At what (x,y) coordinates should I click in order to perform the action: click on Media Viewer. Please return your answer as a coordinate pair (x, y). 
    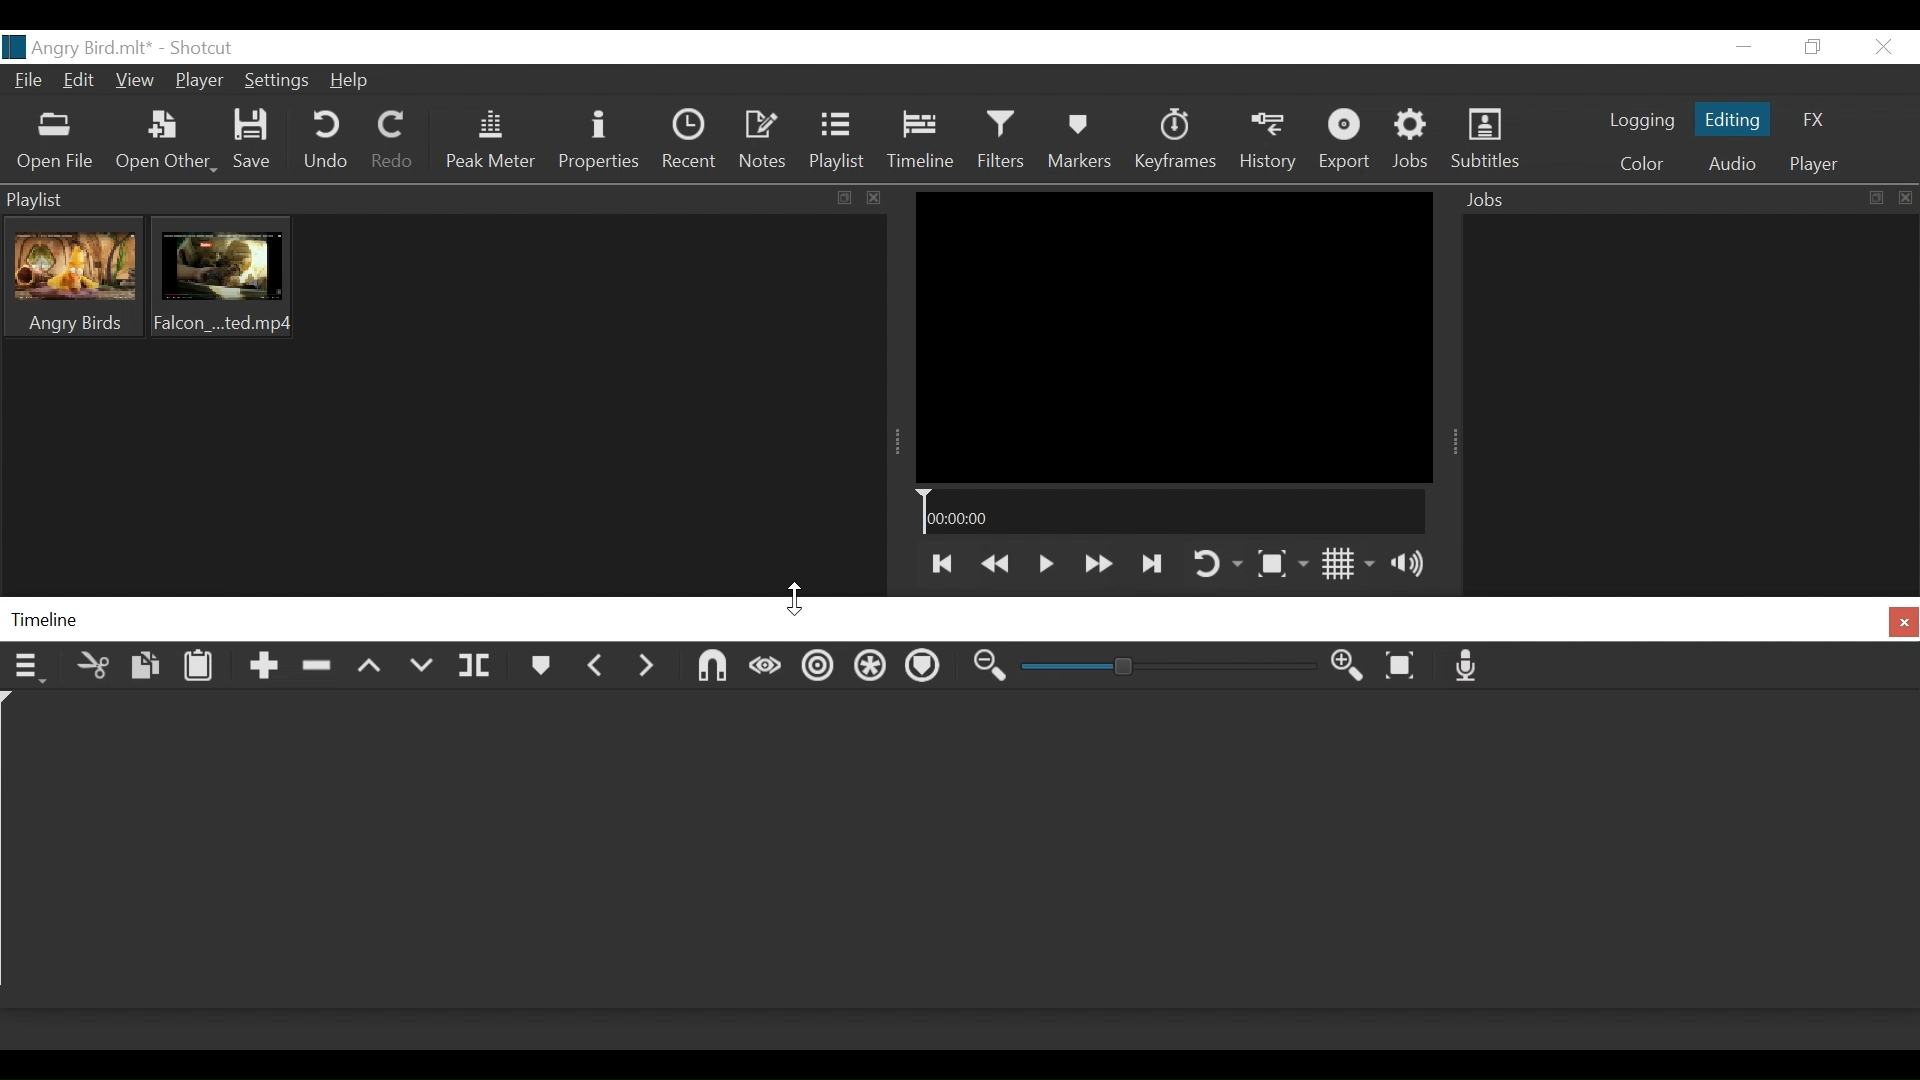
    Looking at the image, I should click on (1172, 335).